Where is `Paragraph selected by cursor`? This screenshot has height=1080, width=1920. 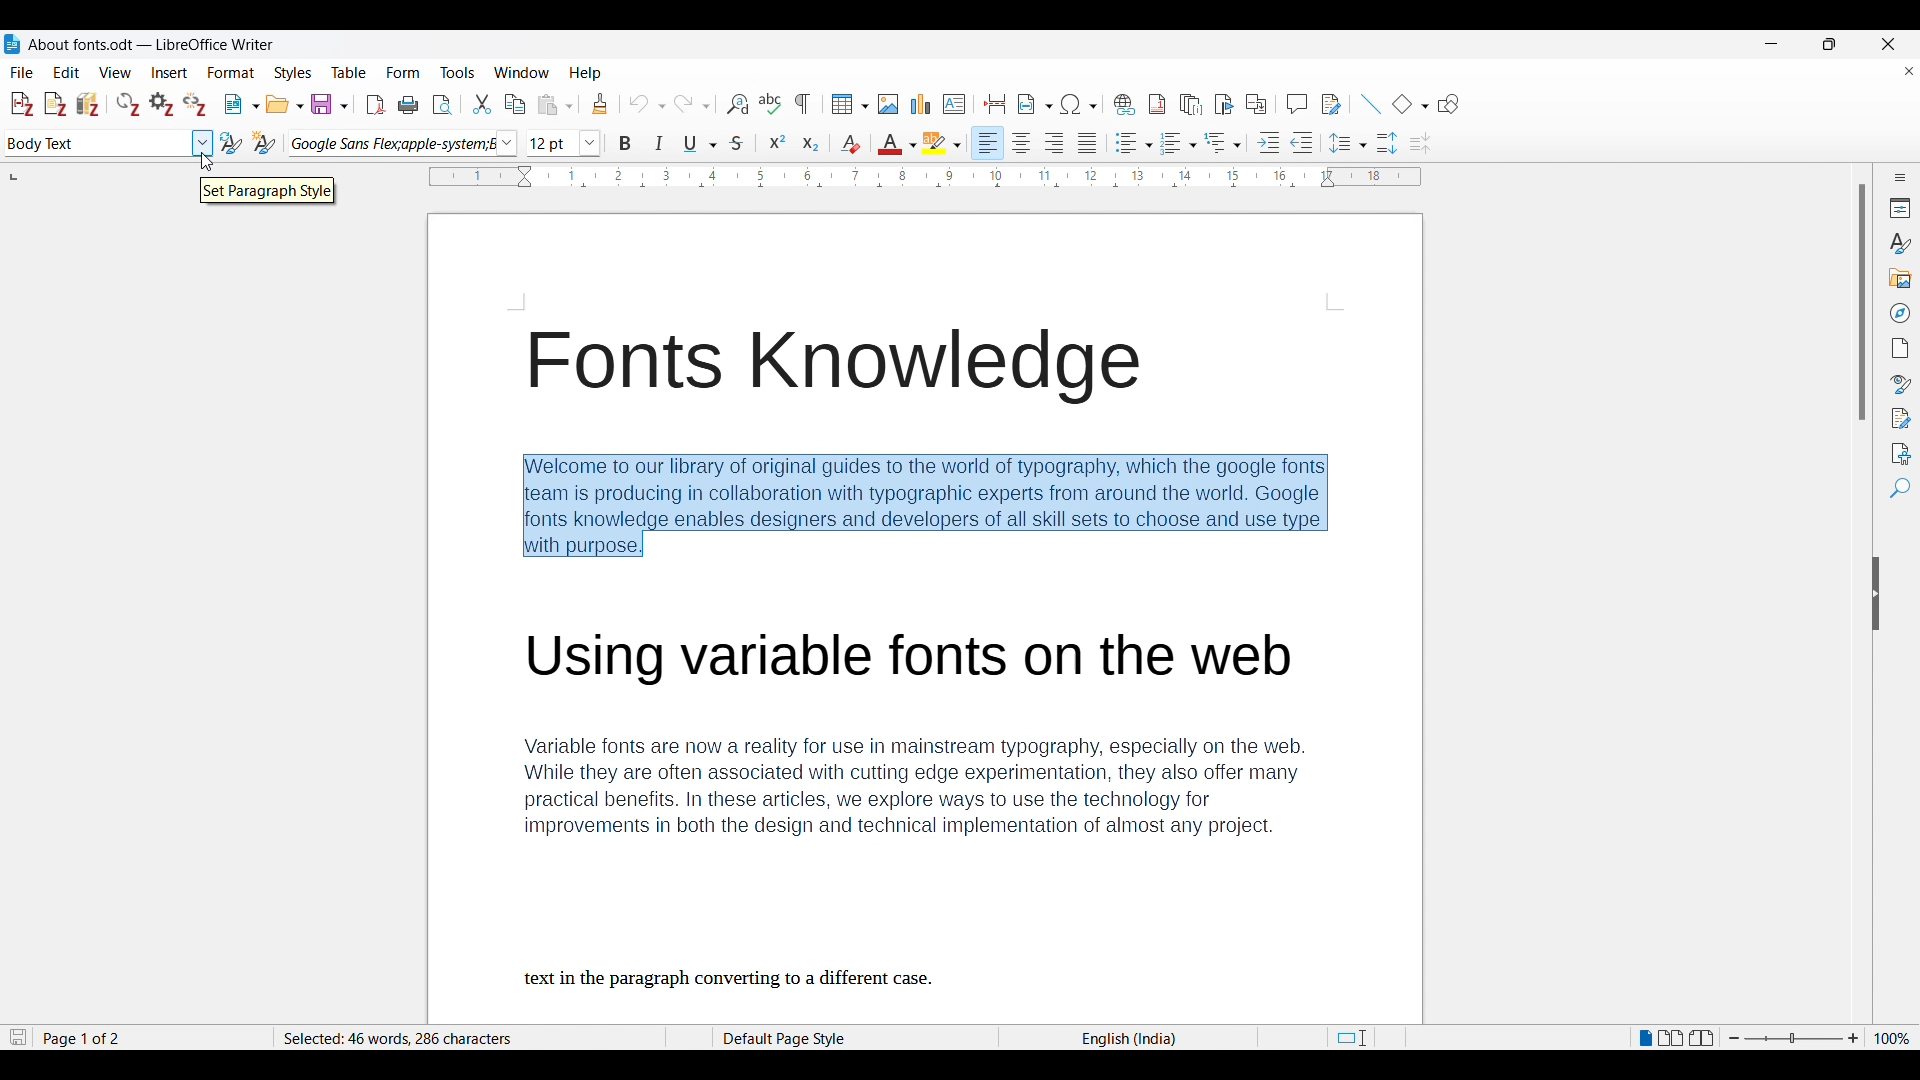
Paragraph selected by cursor is located at coordinates (919, 500).